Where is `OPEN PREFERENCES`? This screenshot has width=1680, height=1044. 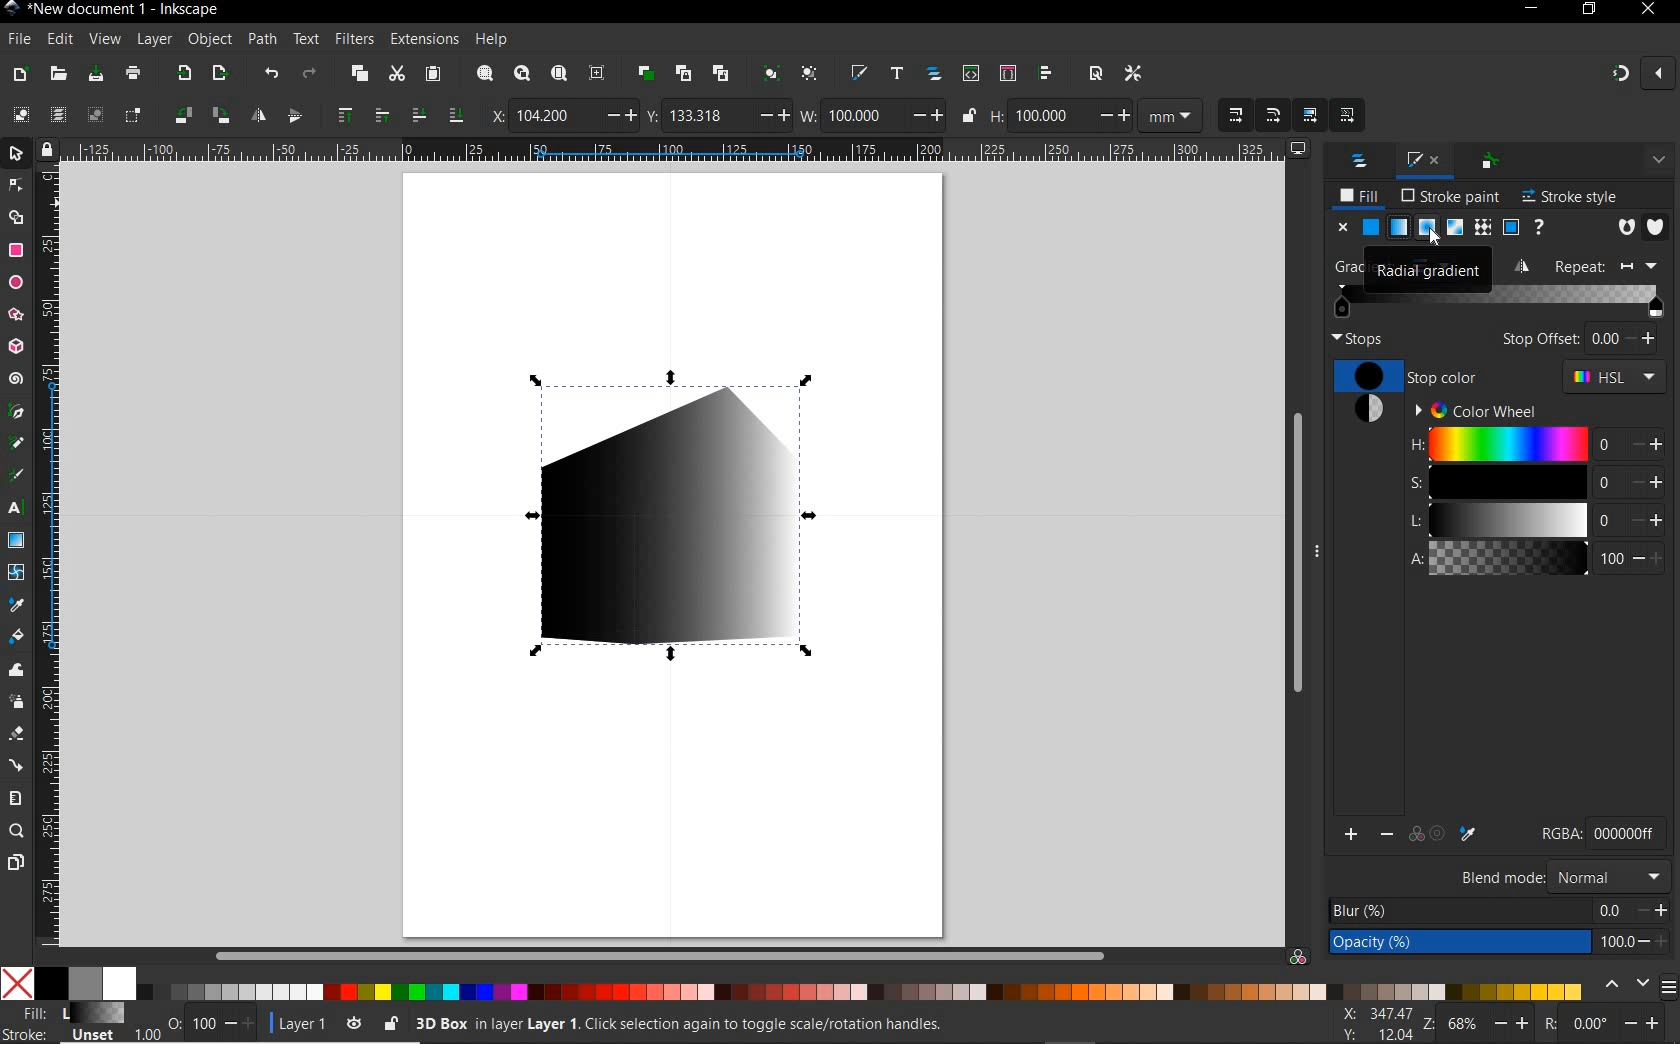
OPEN PREFERENCES is located at coordinates (1133, 75).